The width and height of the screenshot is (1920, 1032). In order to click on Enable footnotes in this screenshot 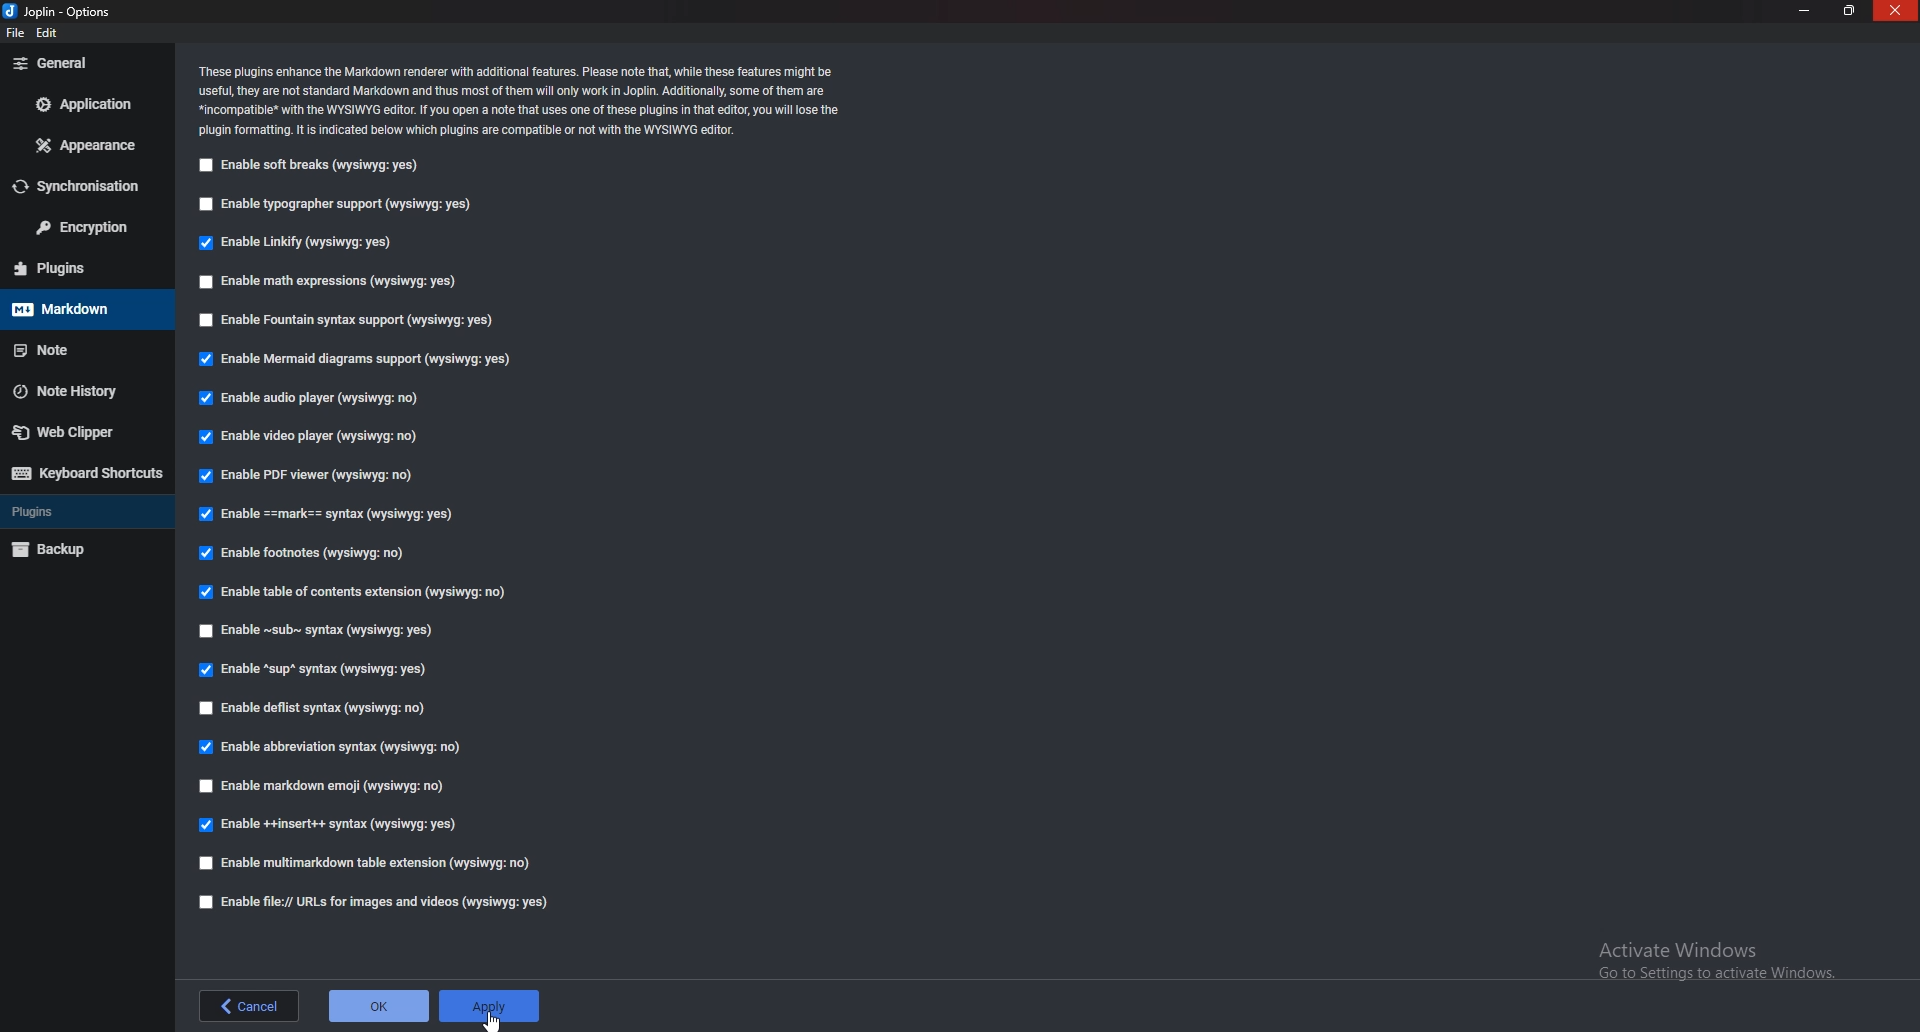, I will do `click(307, 551)`.